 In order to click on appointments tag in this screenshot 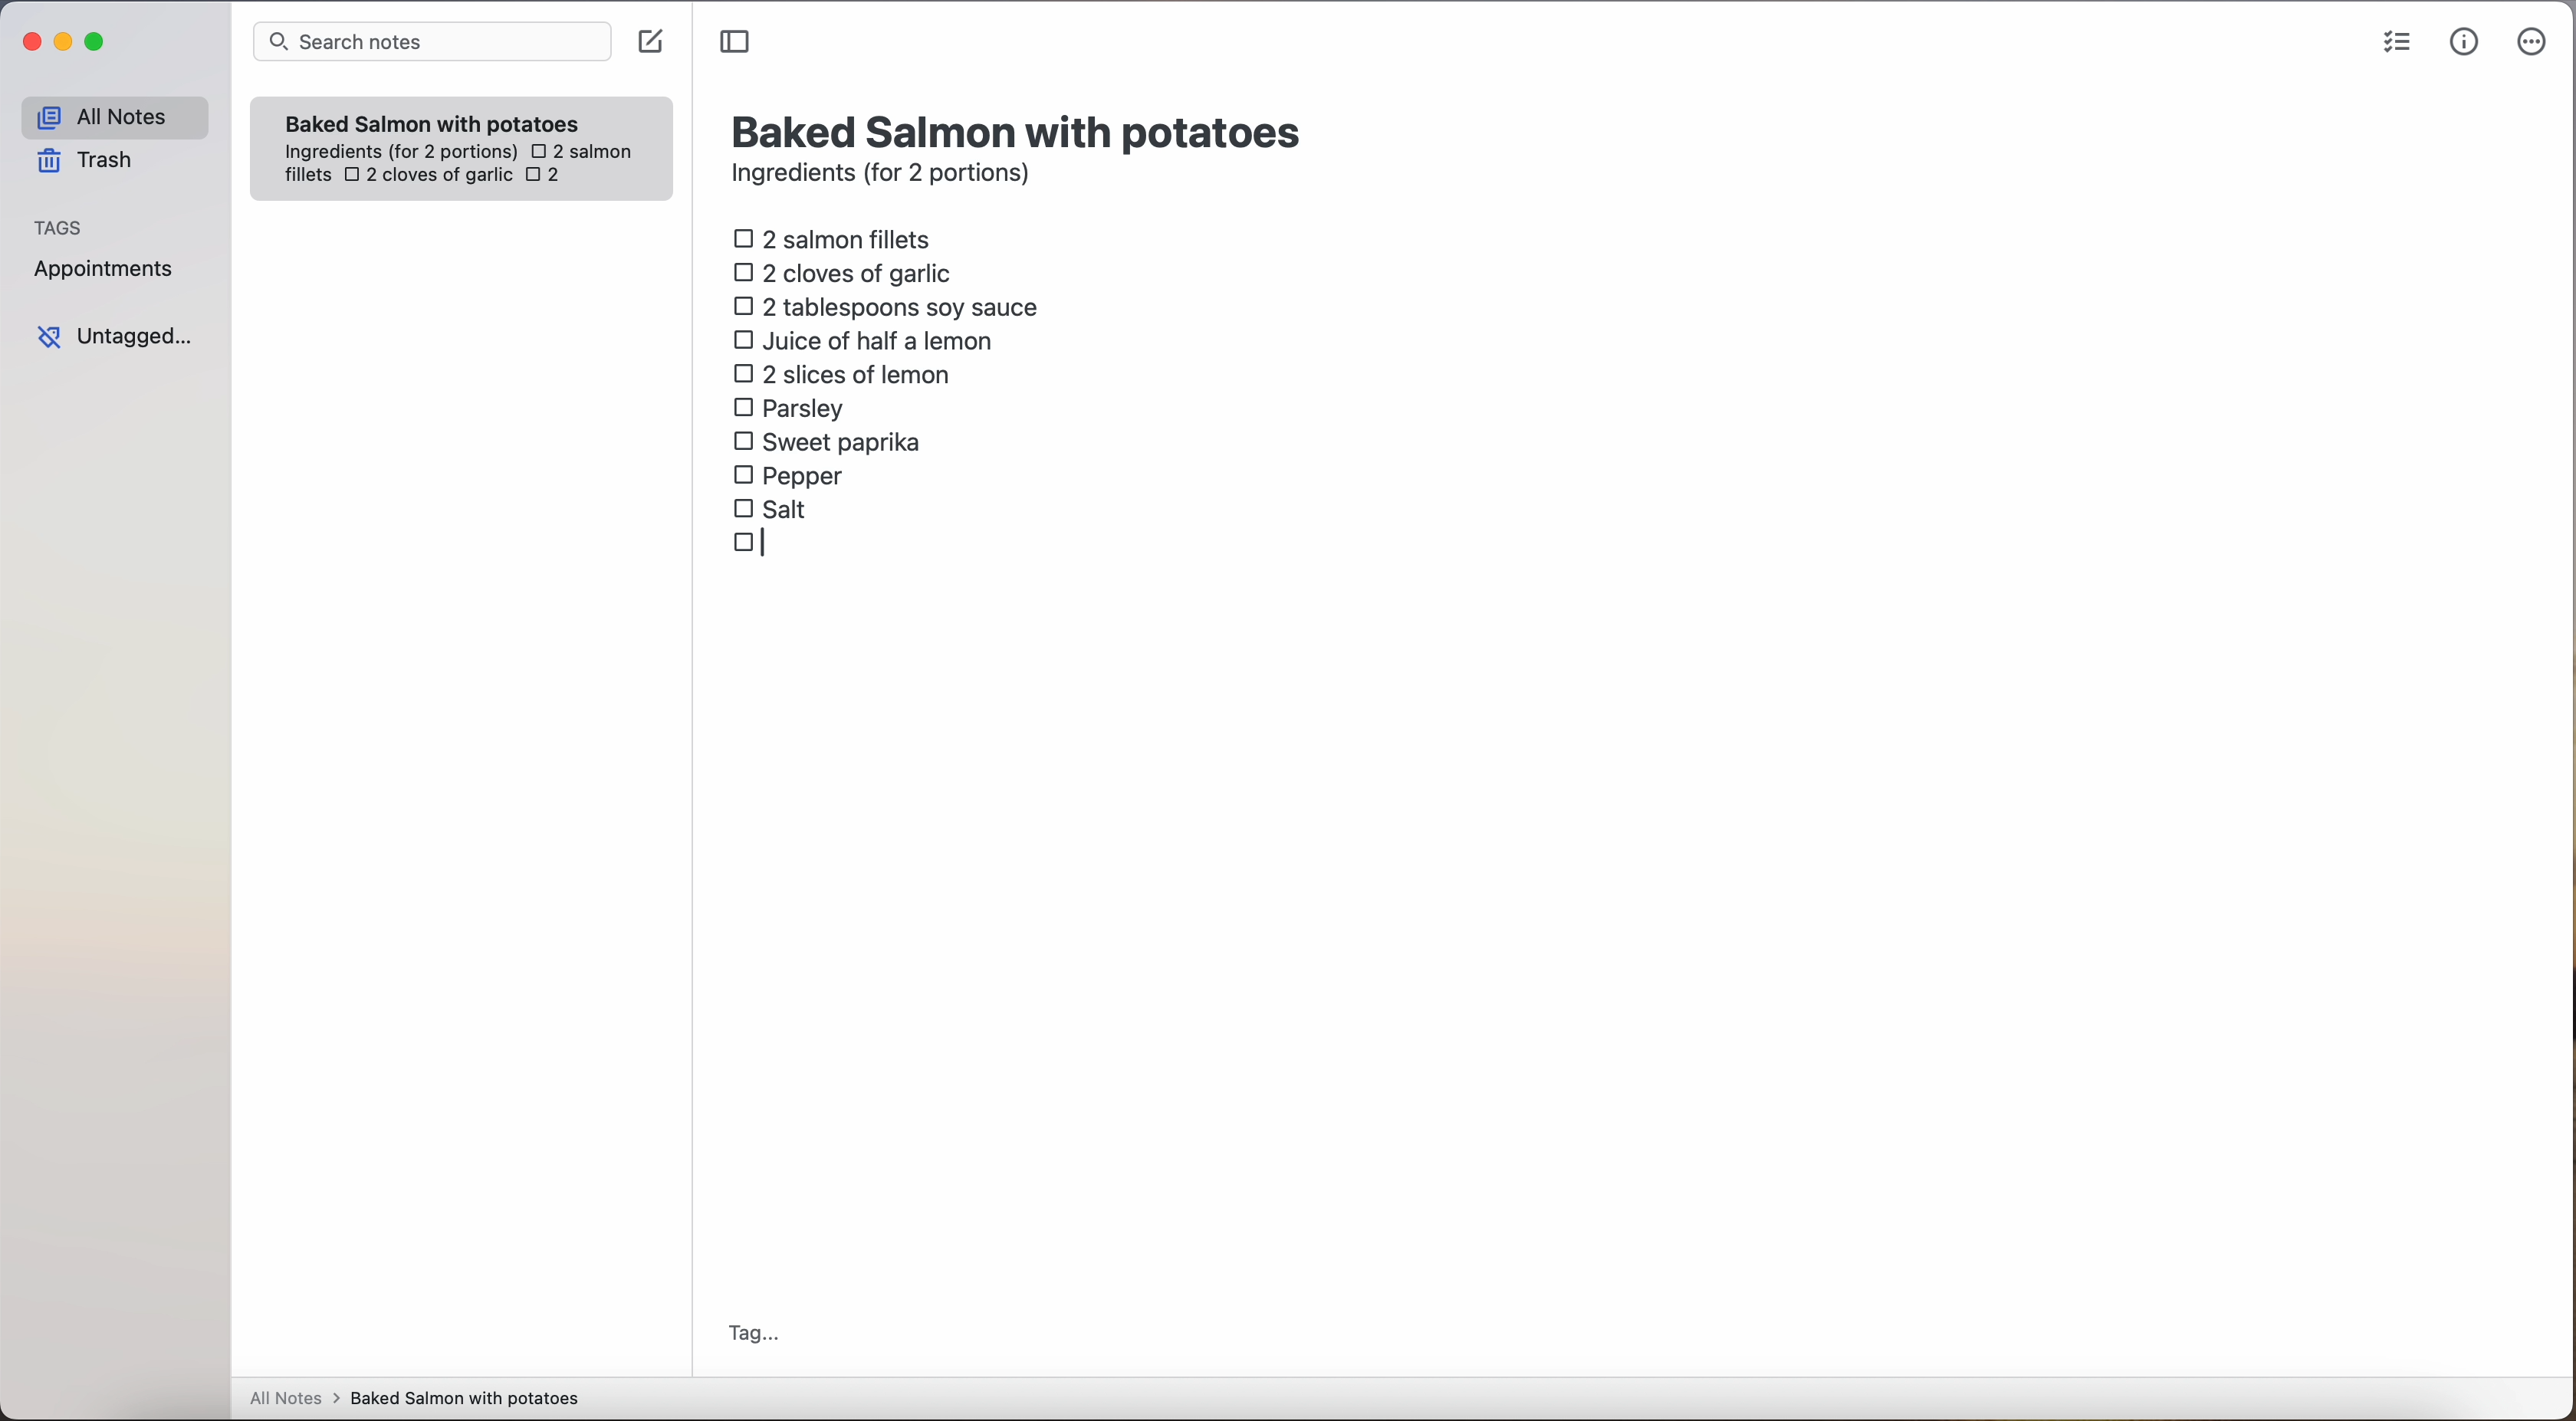, I will do `click(106, 265)`.